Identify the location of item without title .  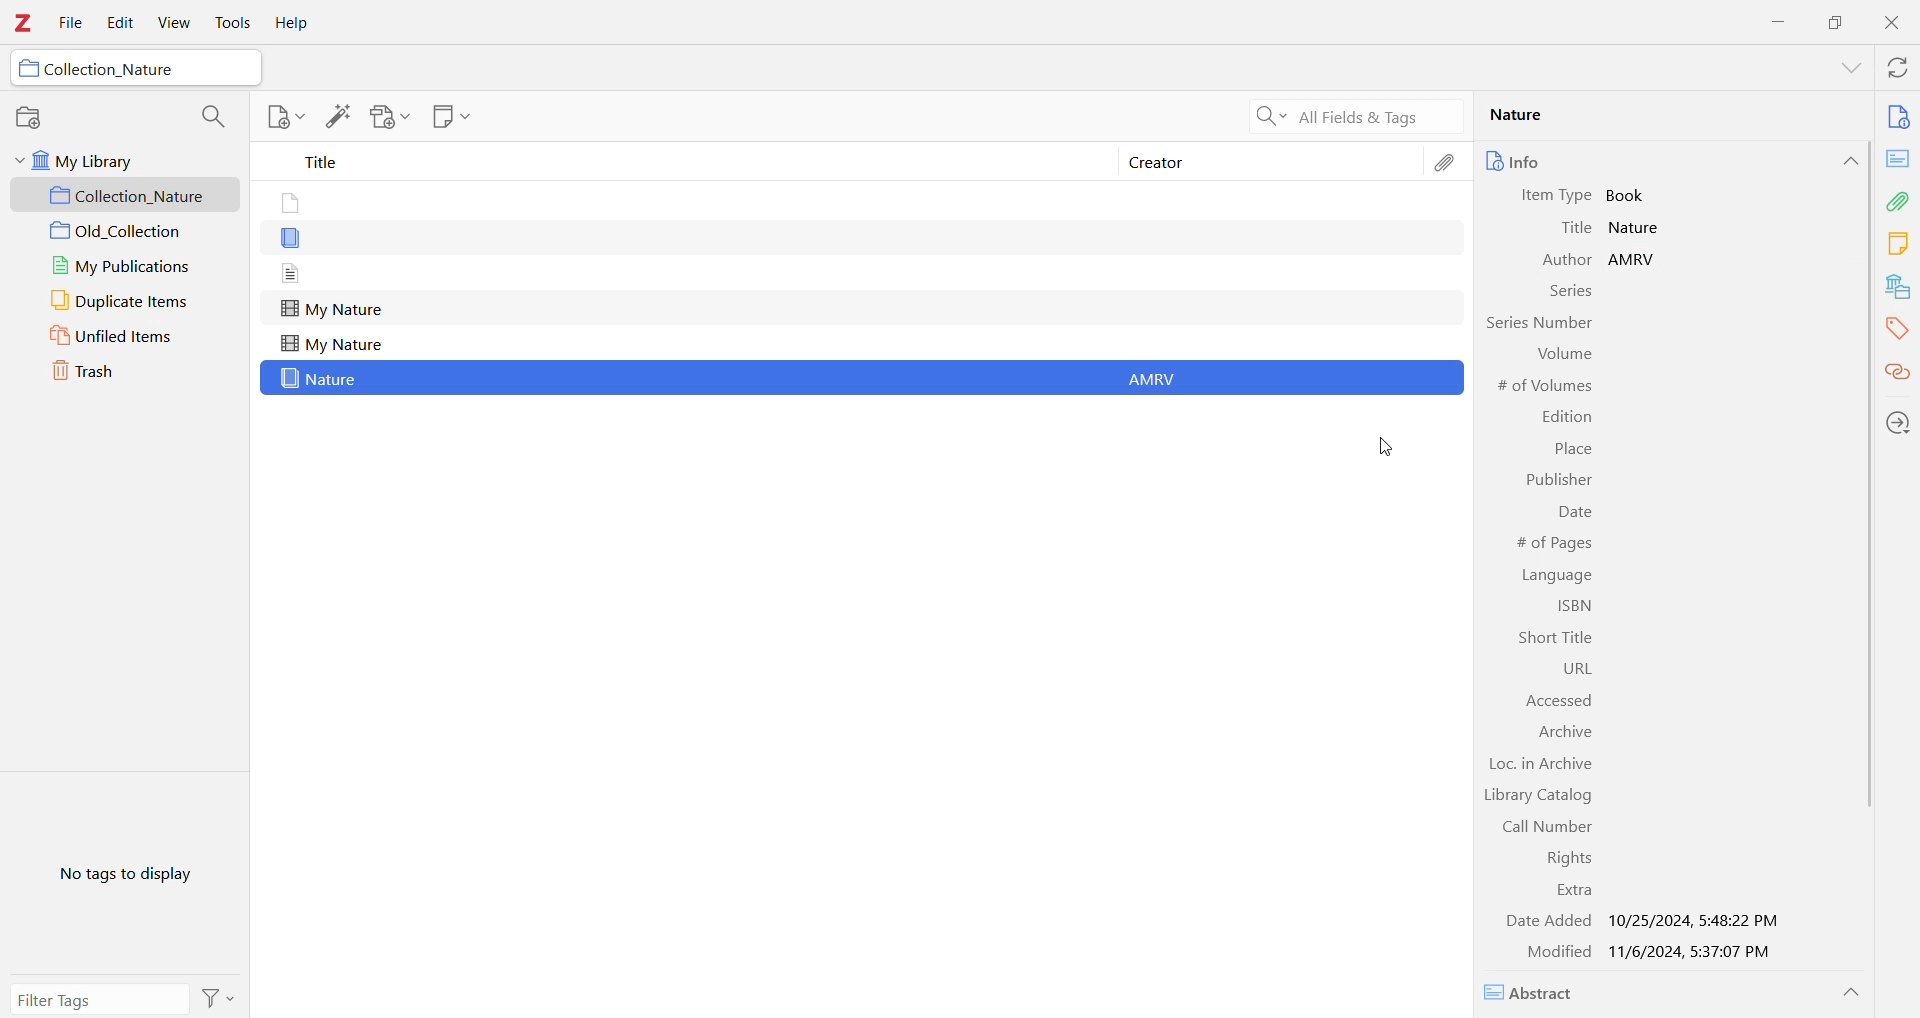
(292, 240).